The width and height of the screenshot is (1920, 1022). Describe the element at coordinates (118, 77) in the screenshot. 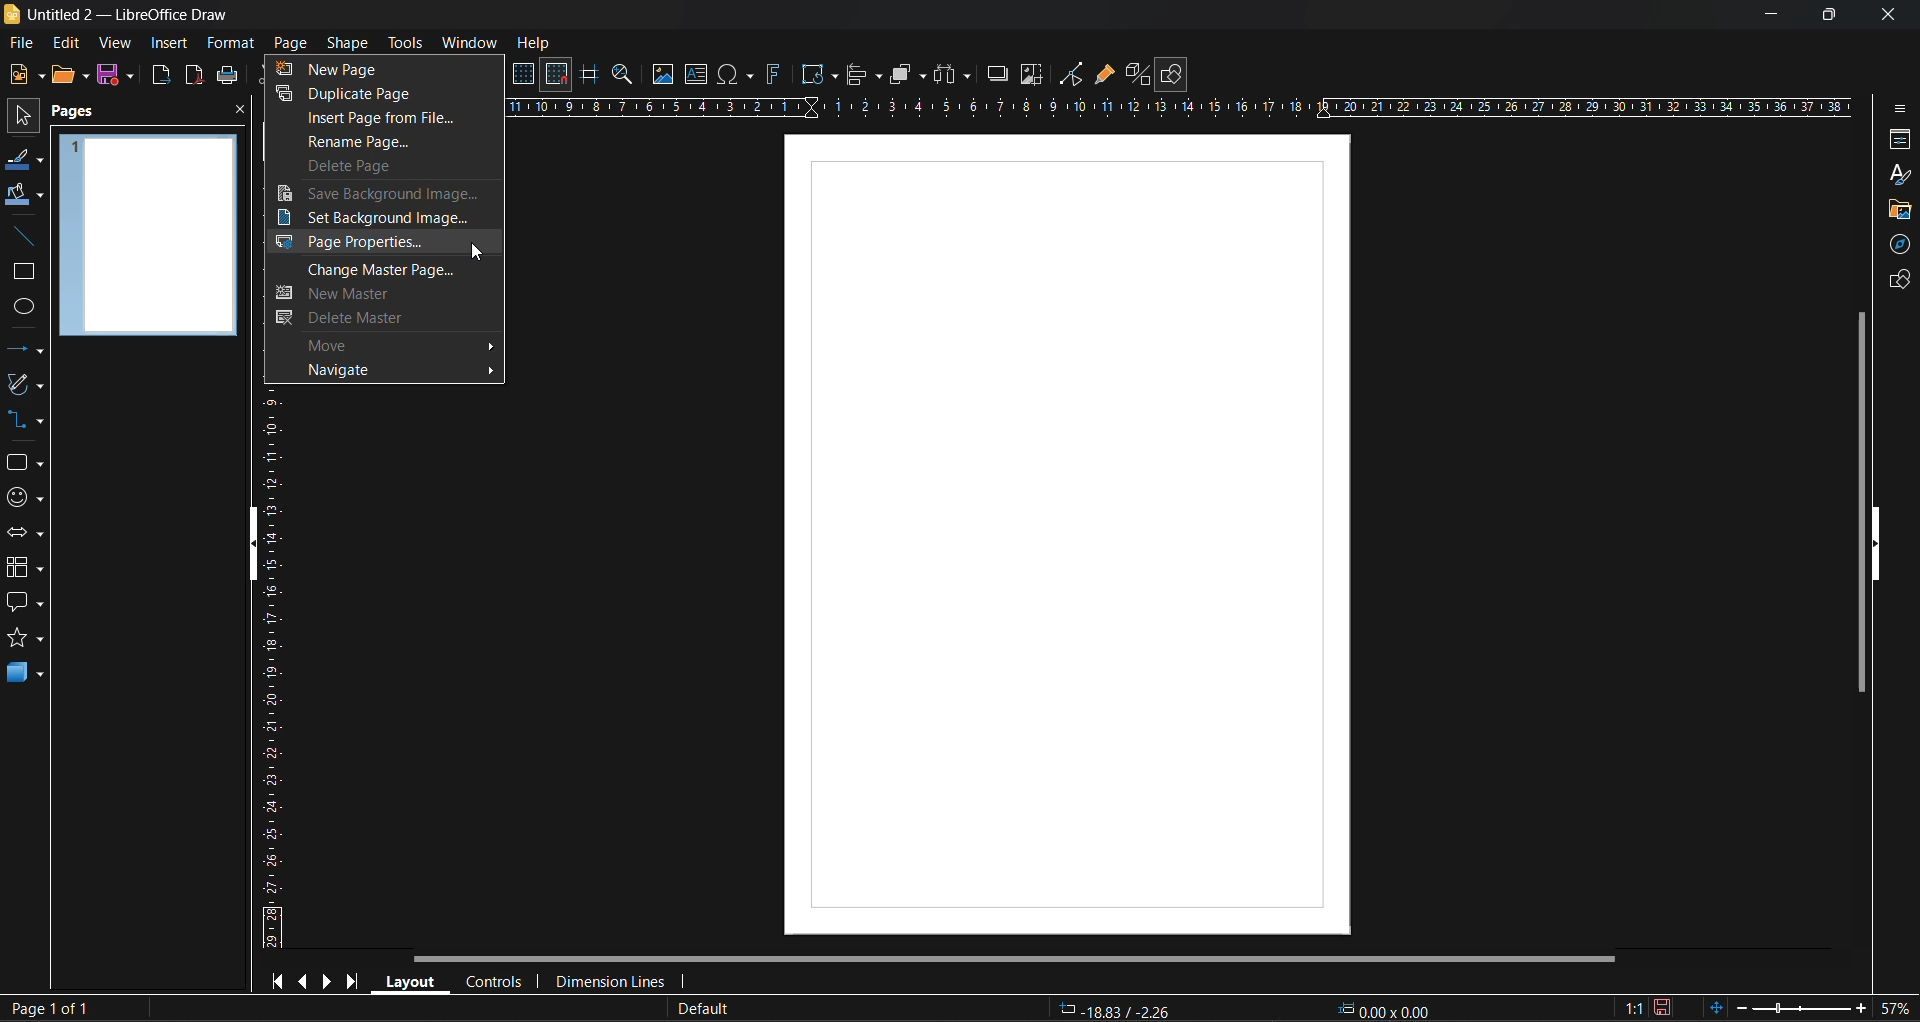

I see `save` at that location.